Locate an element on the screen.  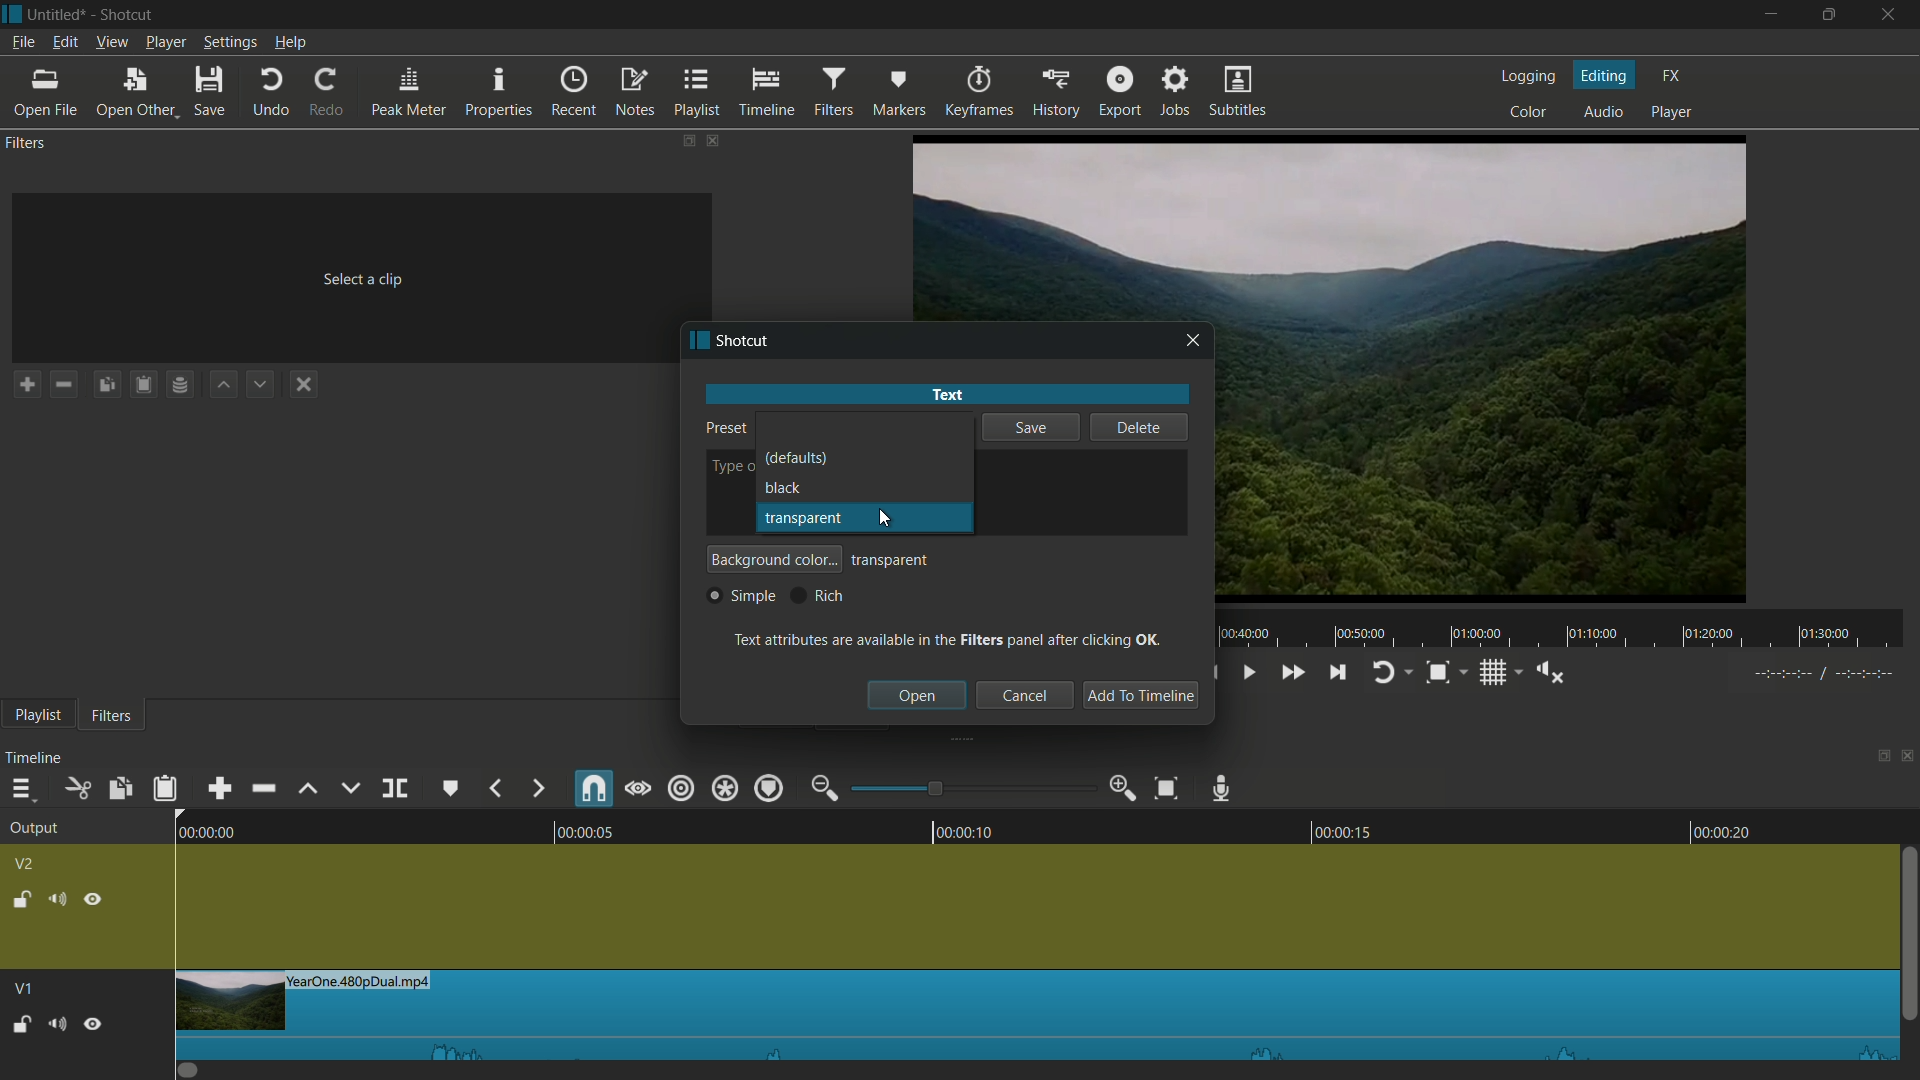
change layout is located at coordinates (687, 140).